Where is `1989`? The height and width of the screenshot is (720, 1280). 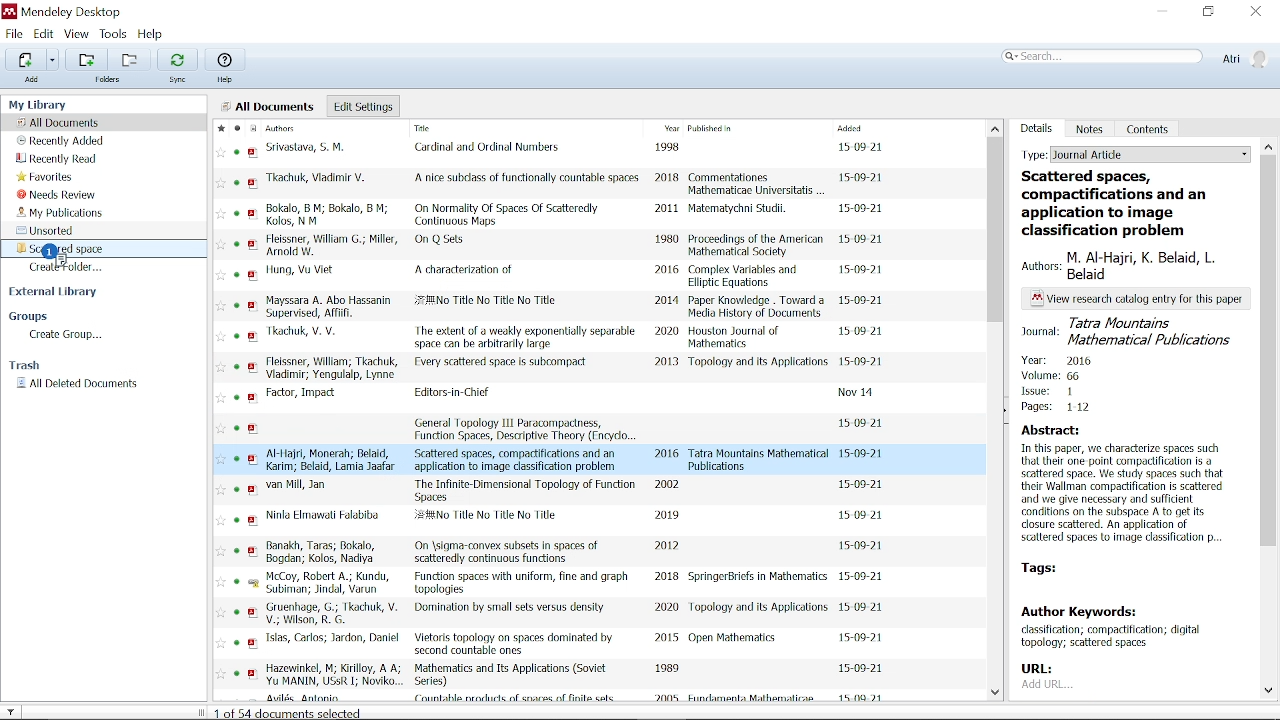 1989 is located at coordinates (667, 669).